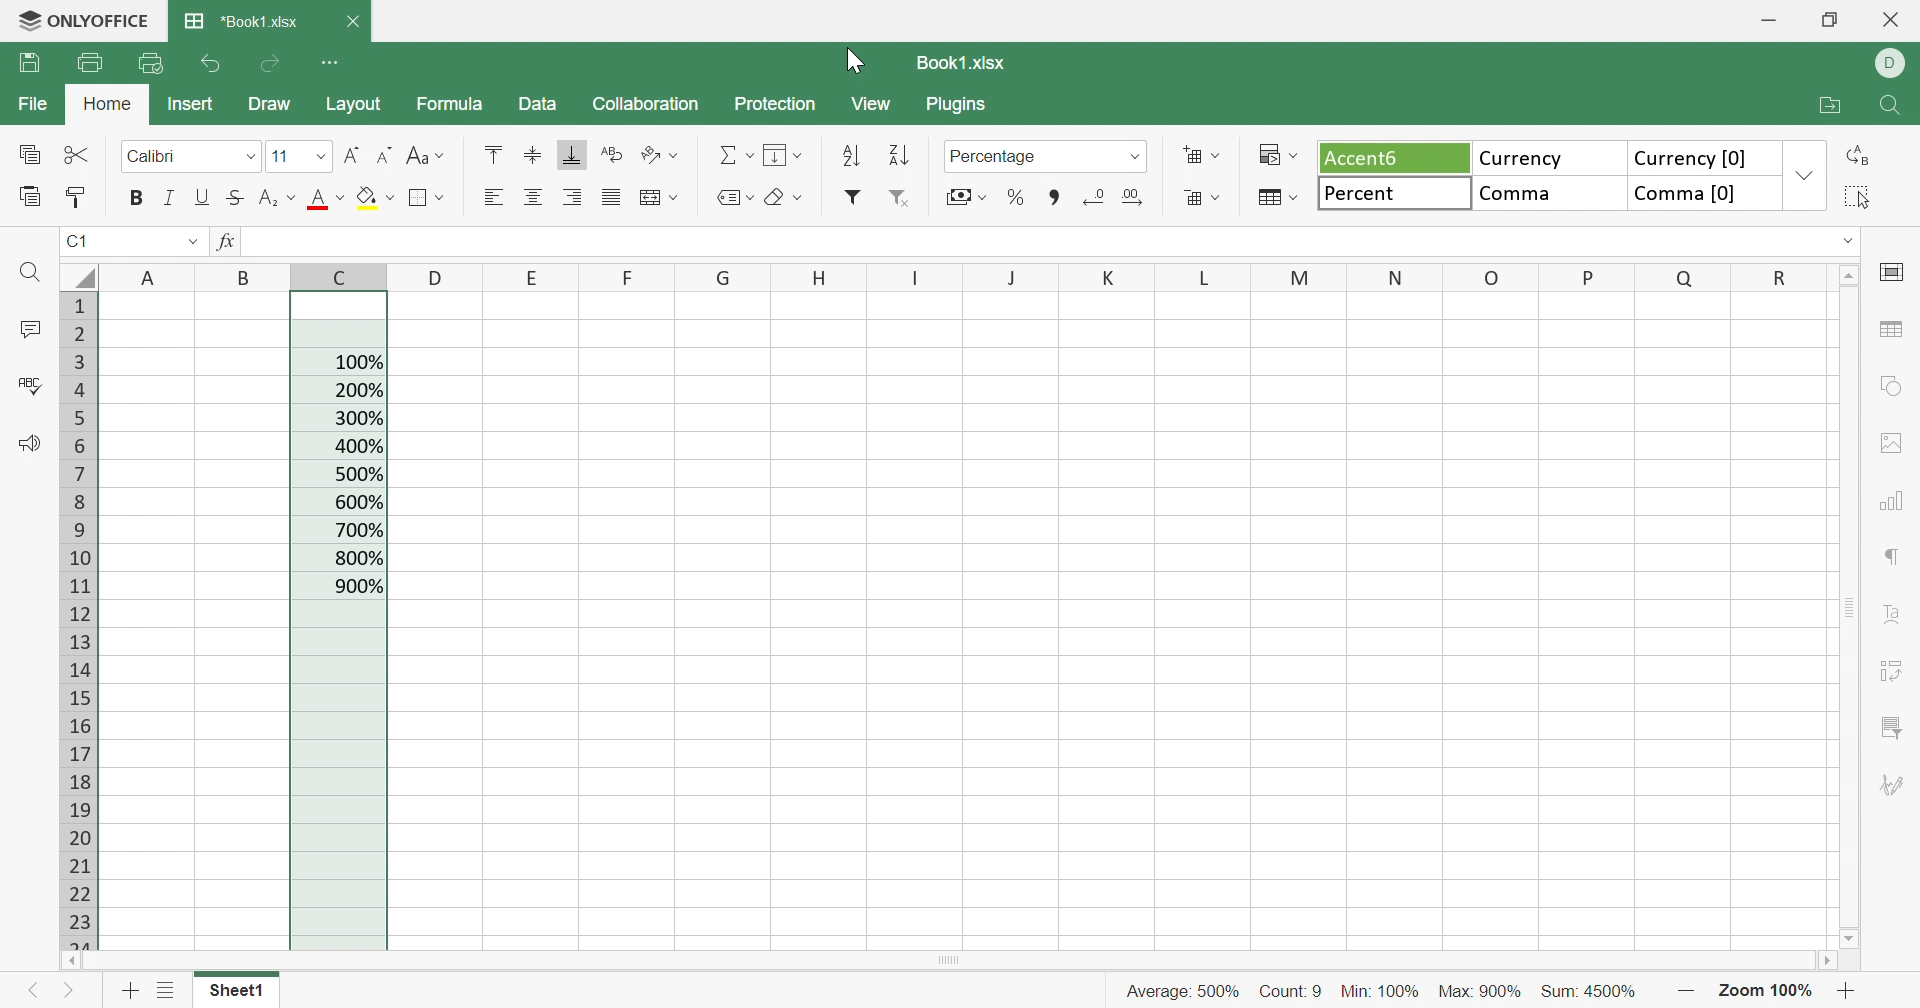 This screenshot has width=1920, height=1008. I want to click on Replace, so click(1857, 158).